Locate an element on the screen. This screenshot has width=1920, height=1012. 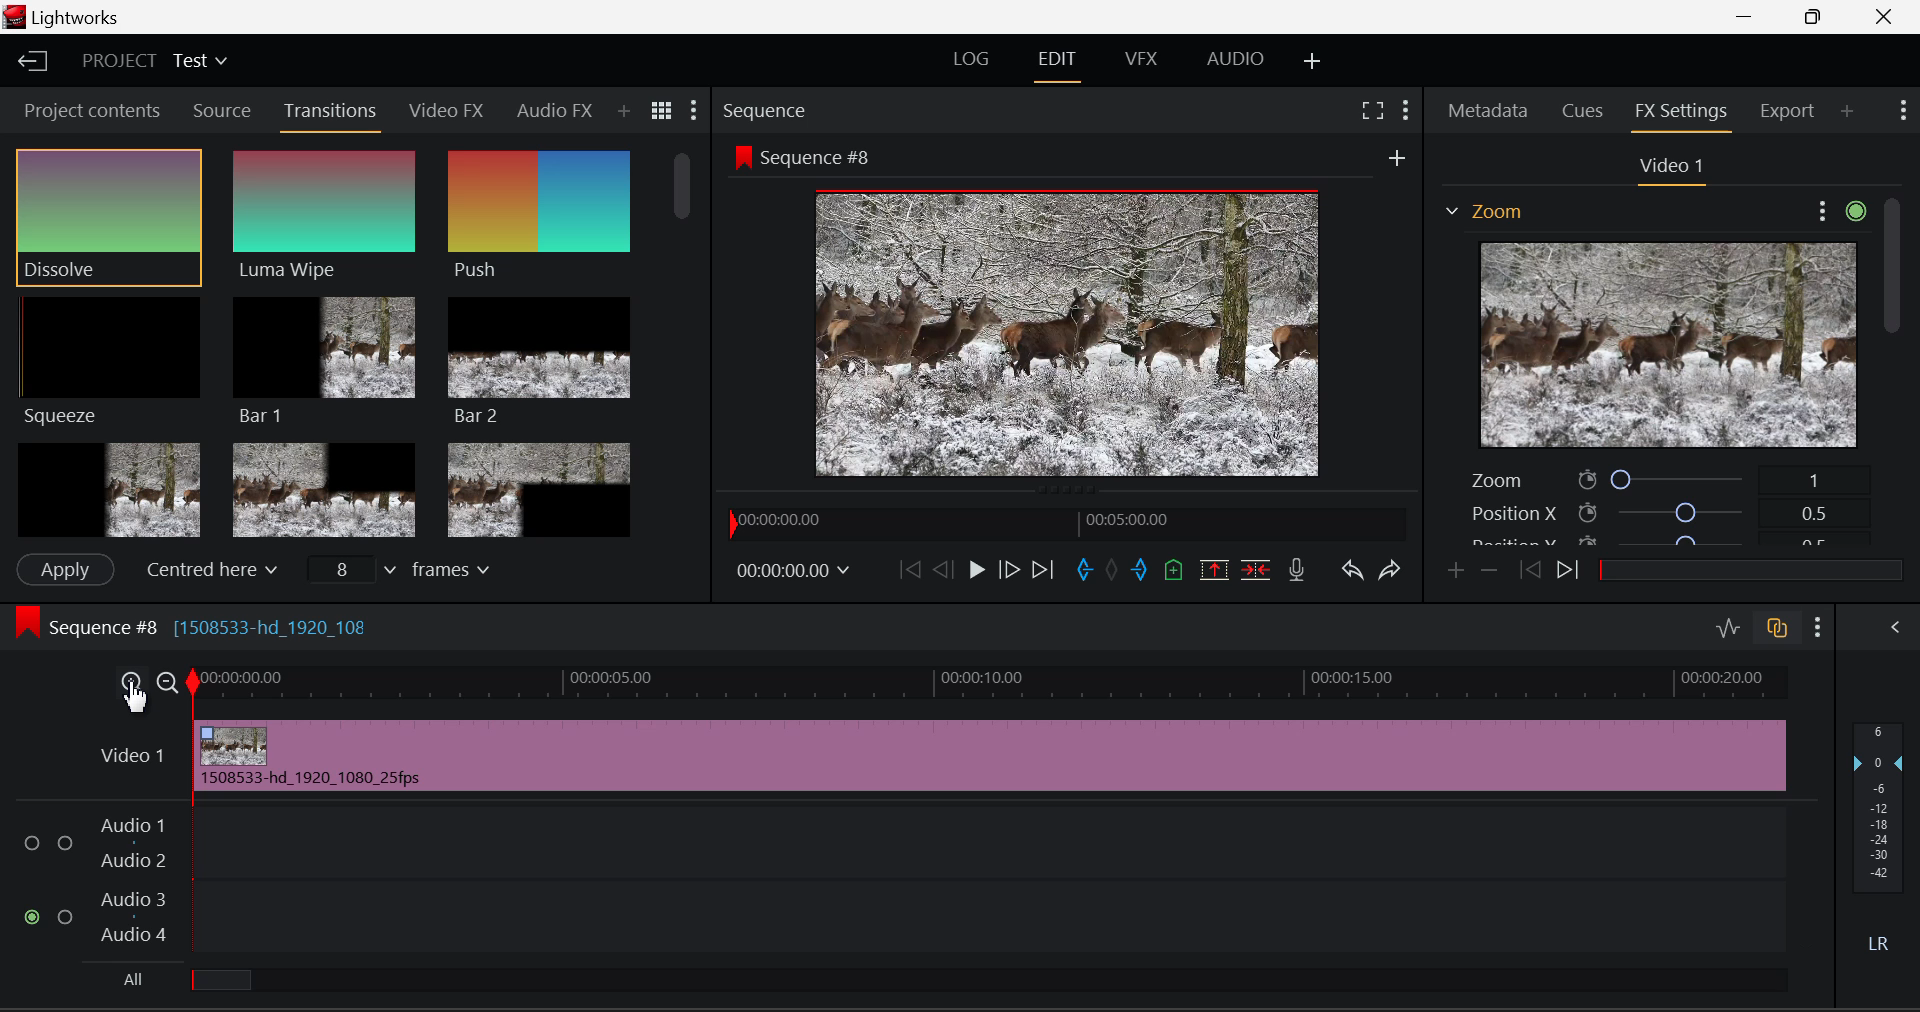
Toggle auto track is located at coordinates (1775, 624).